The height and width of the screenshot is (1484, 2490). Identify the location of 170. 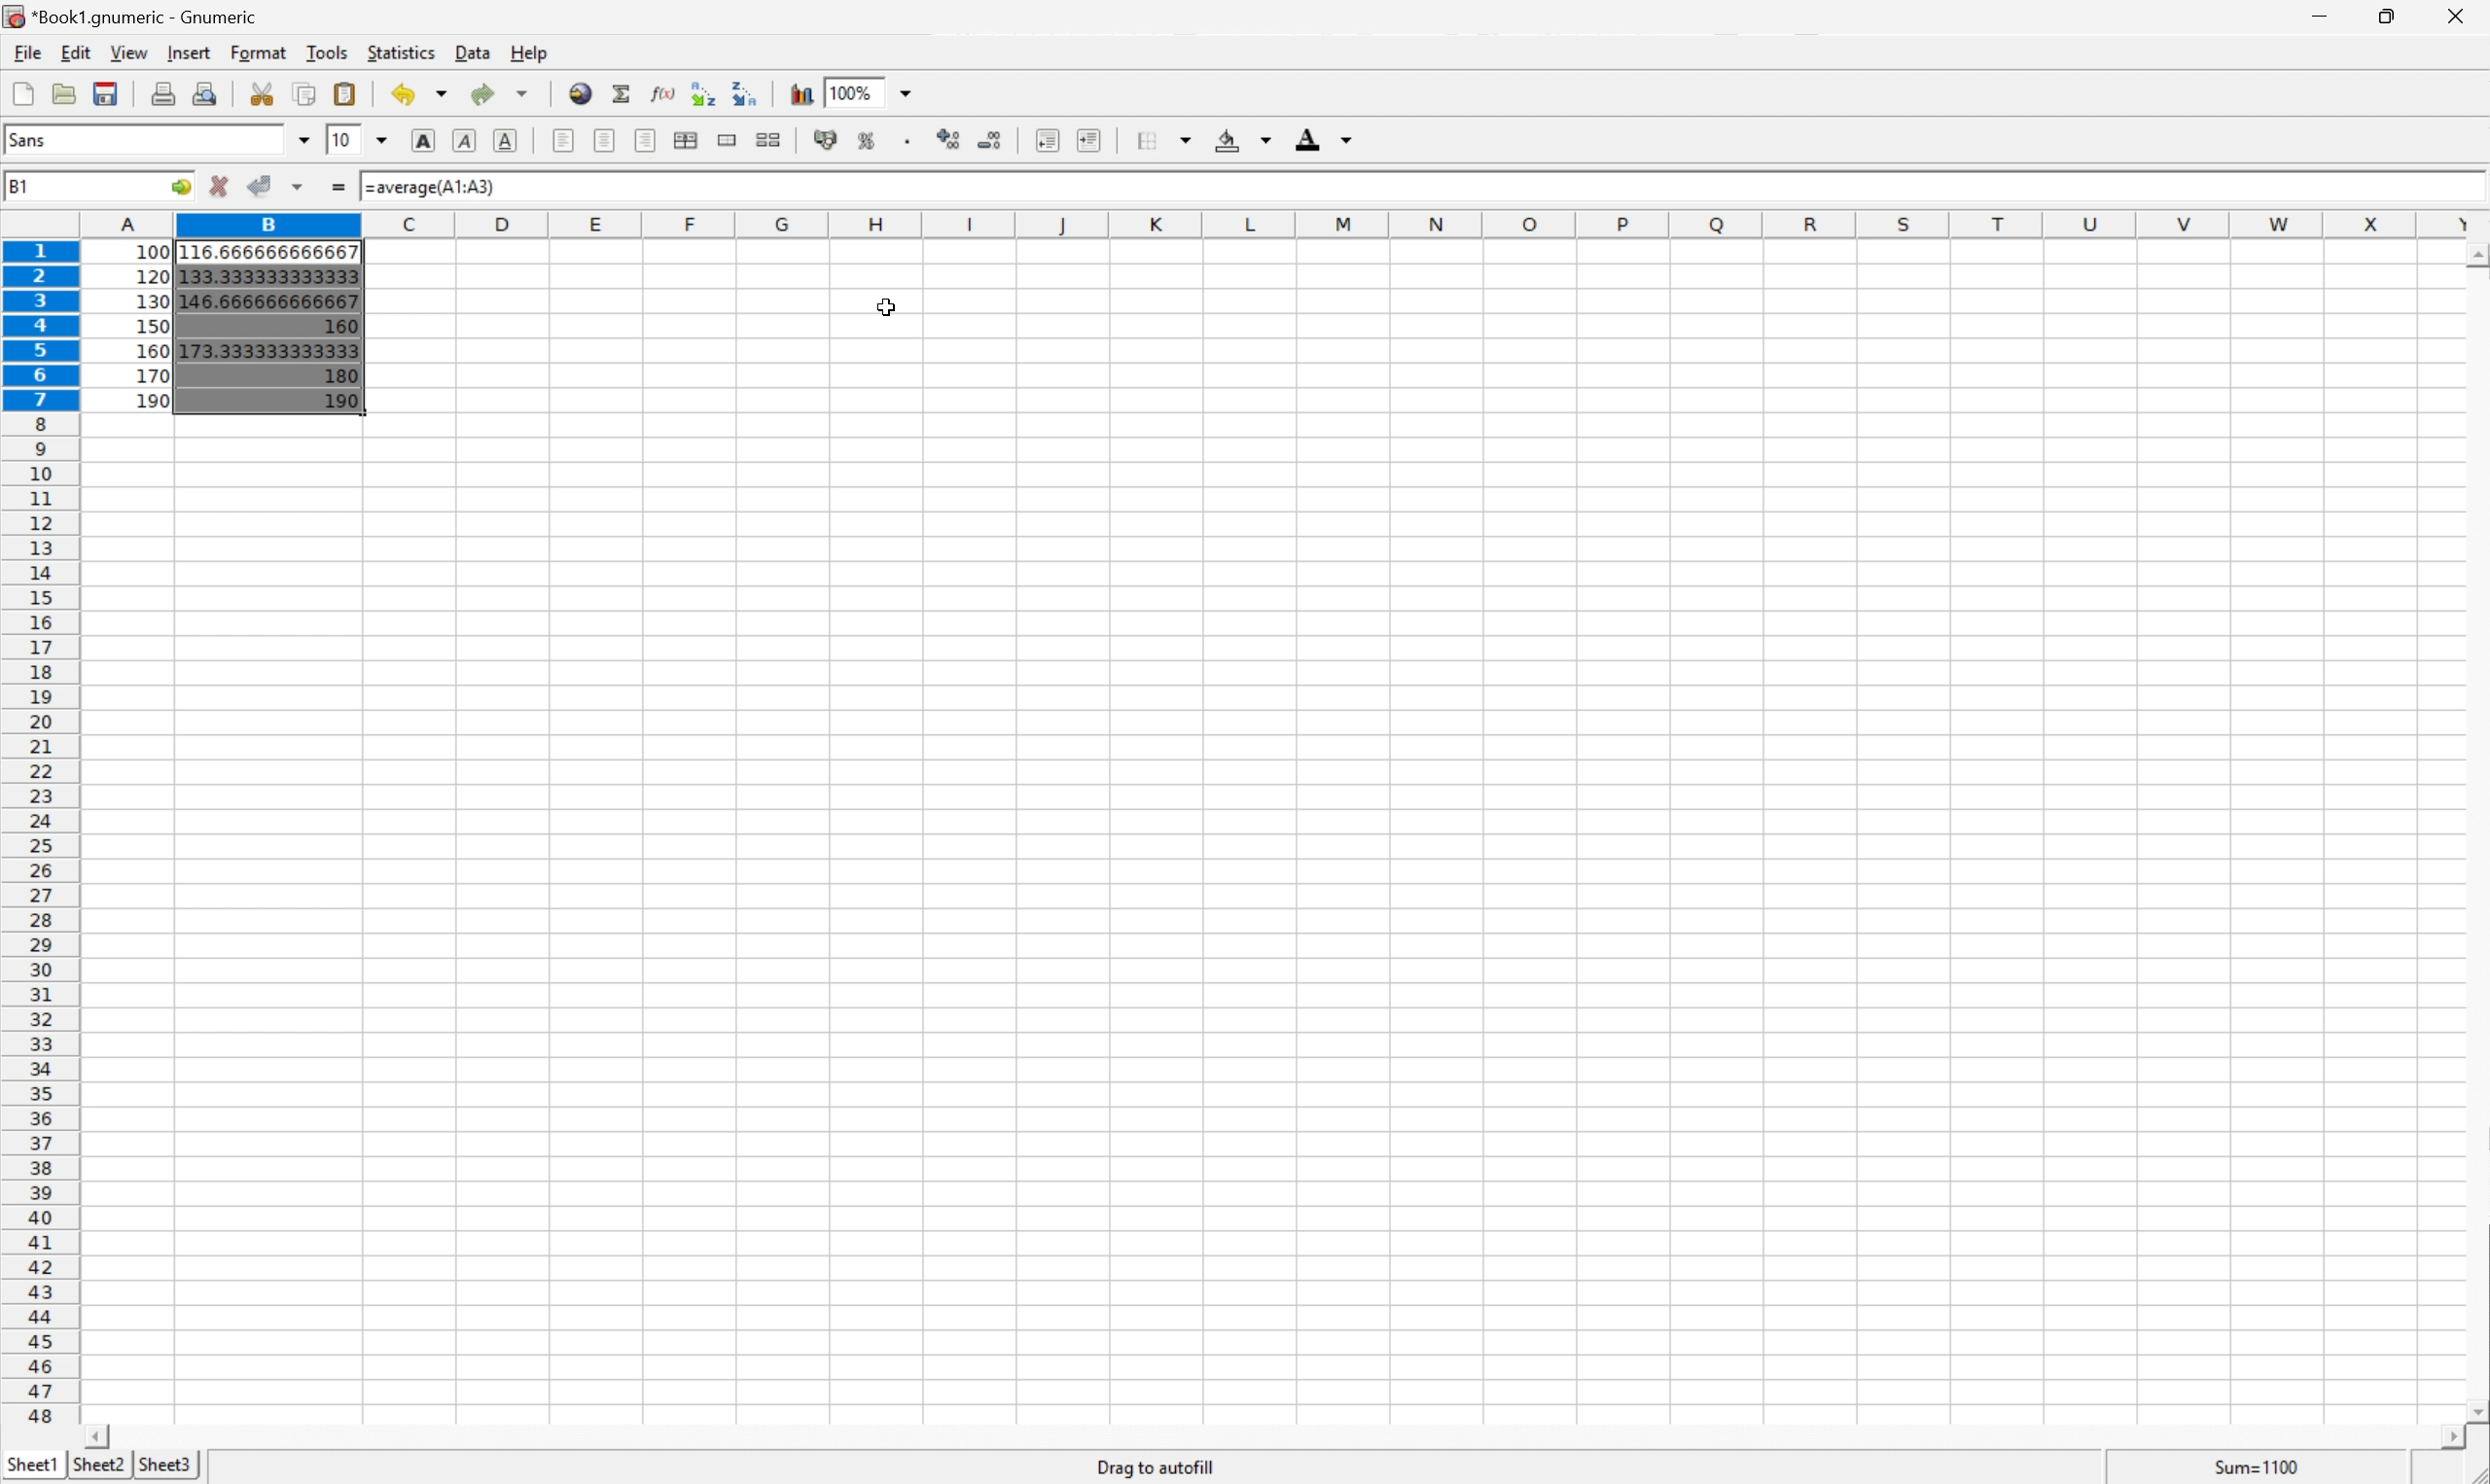
(153, 375).